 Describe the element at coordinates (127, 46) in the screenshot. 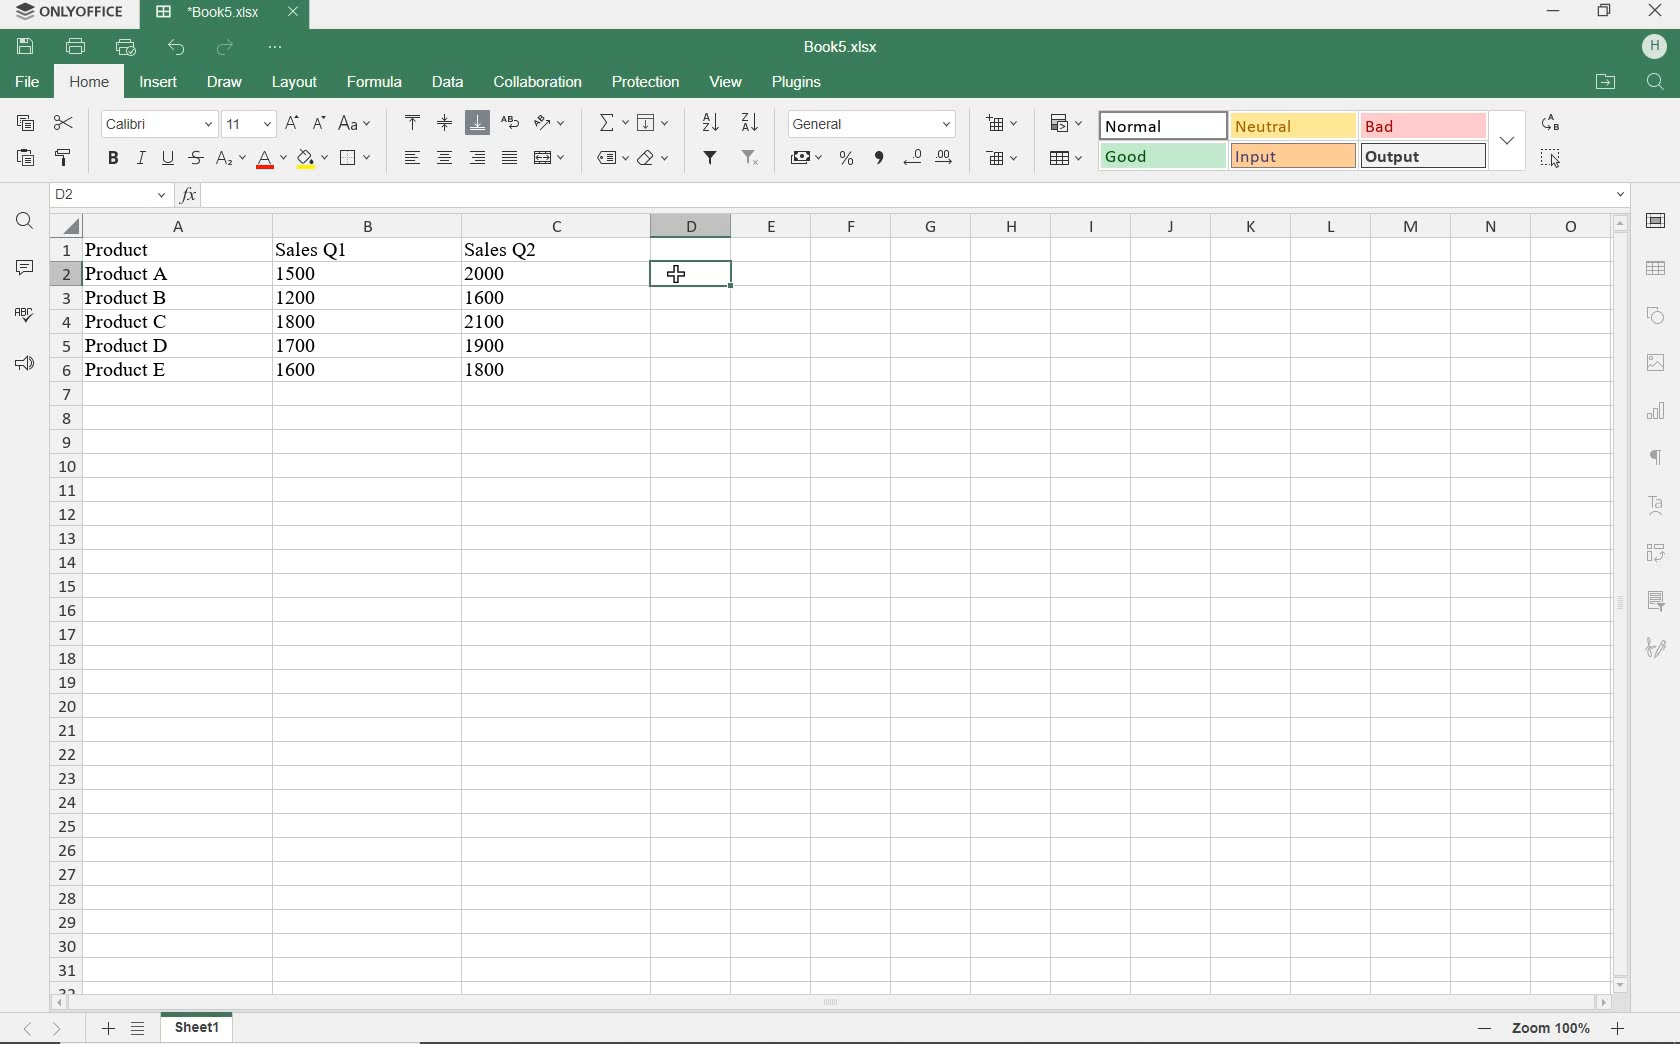

I see `quick print` at that location.